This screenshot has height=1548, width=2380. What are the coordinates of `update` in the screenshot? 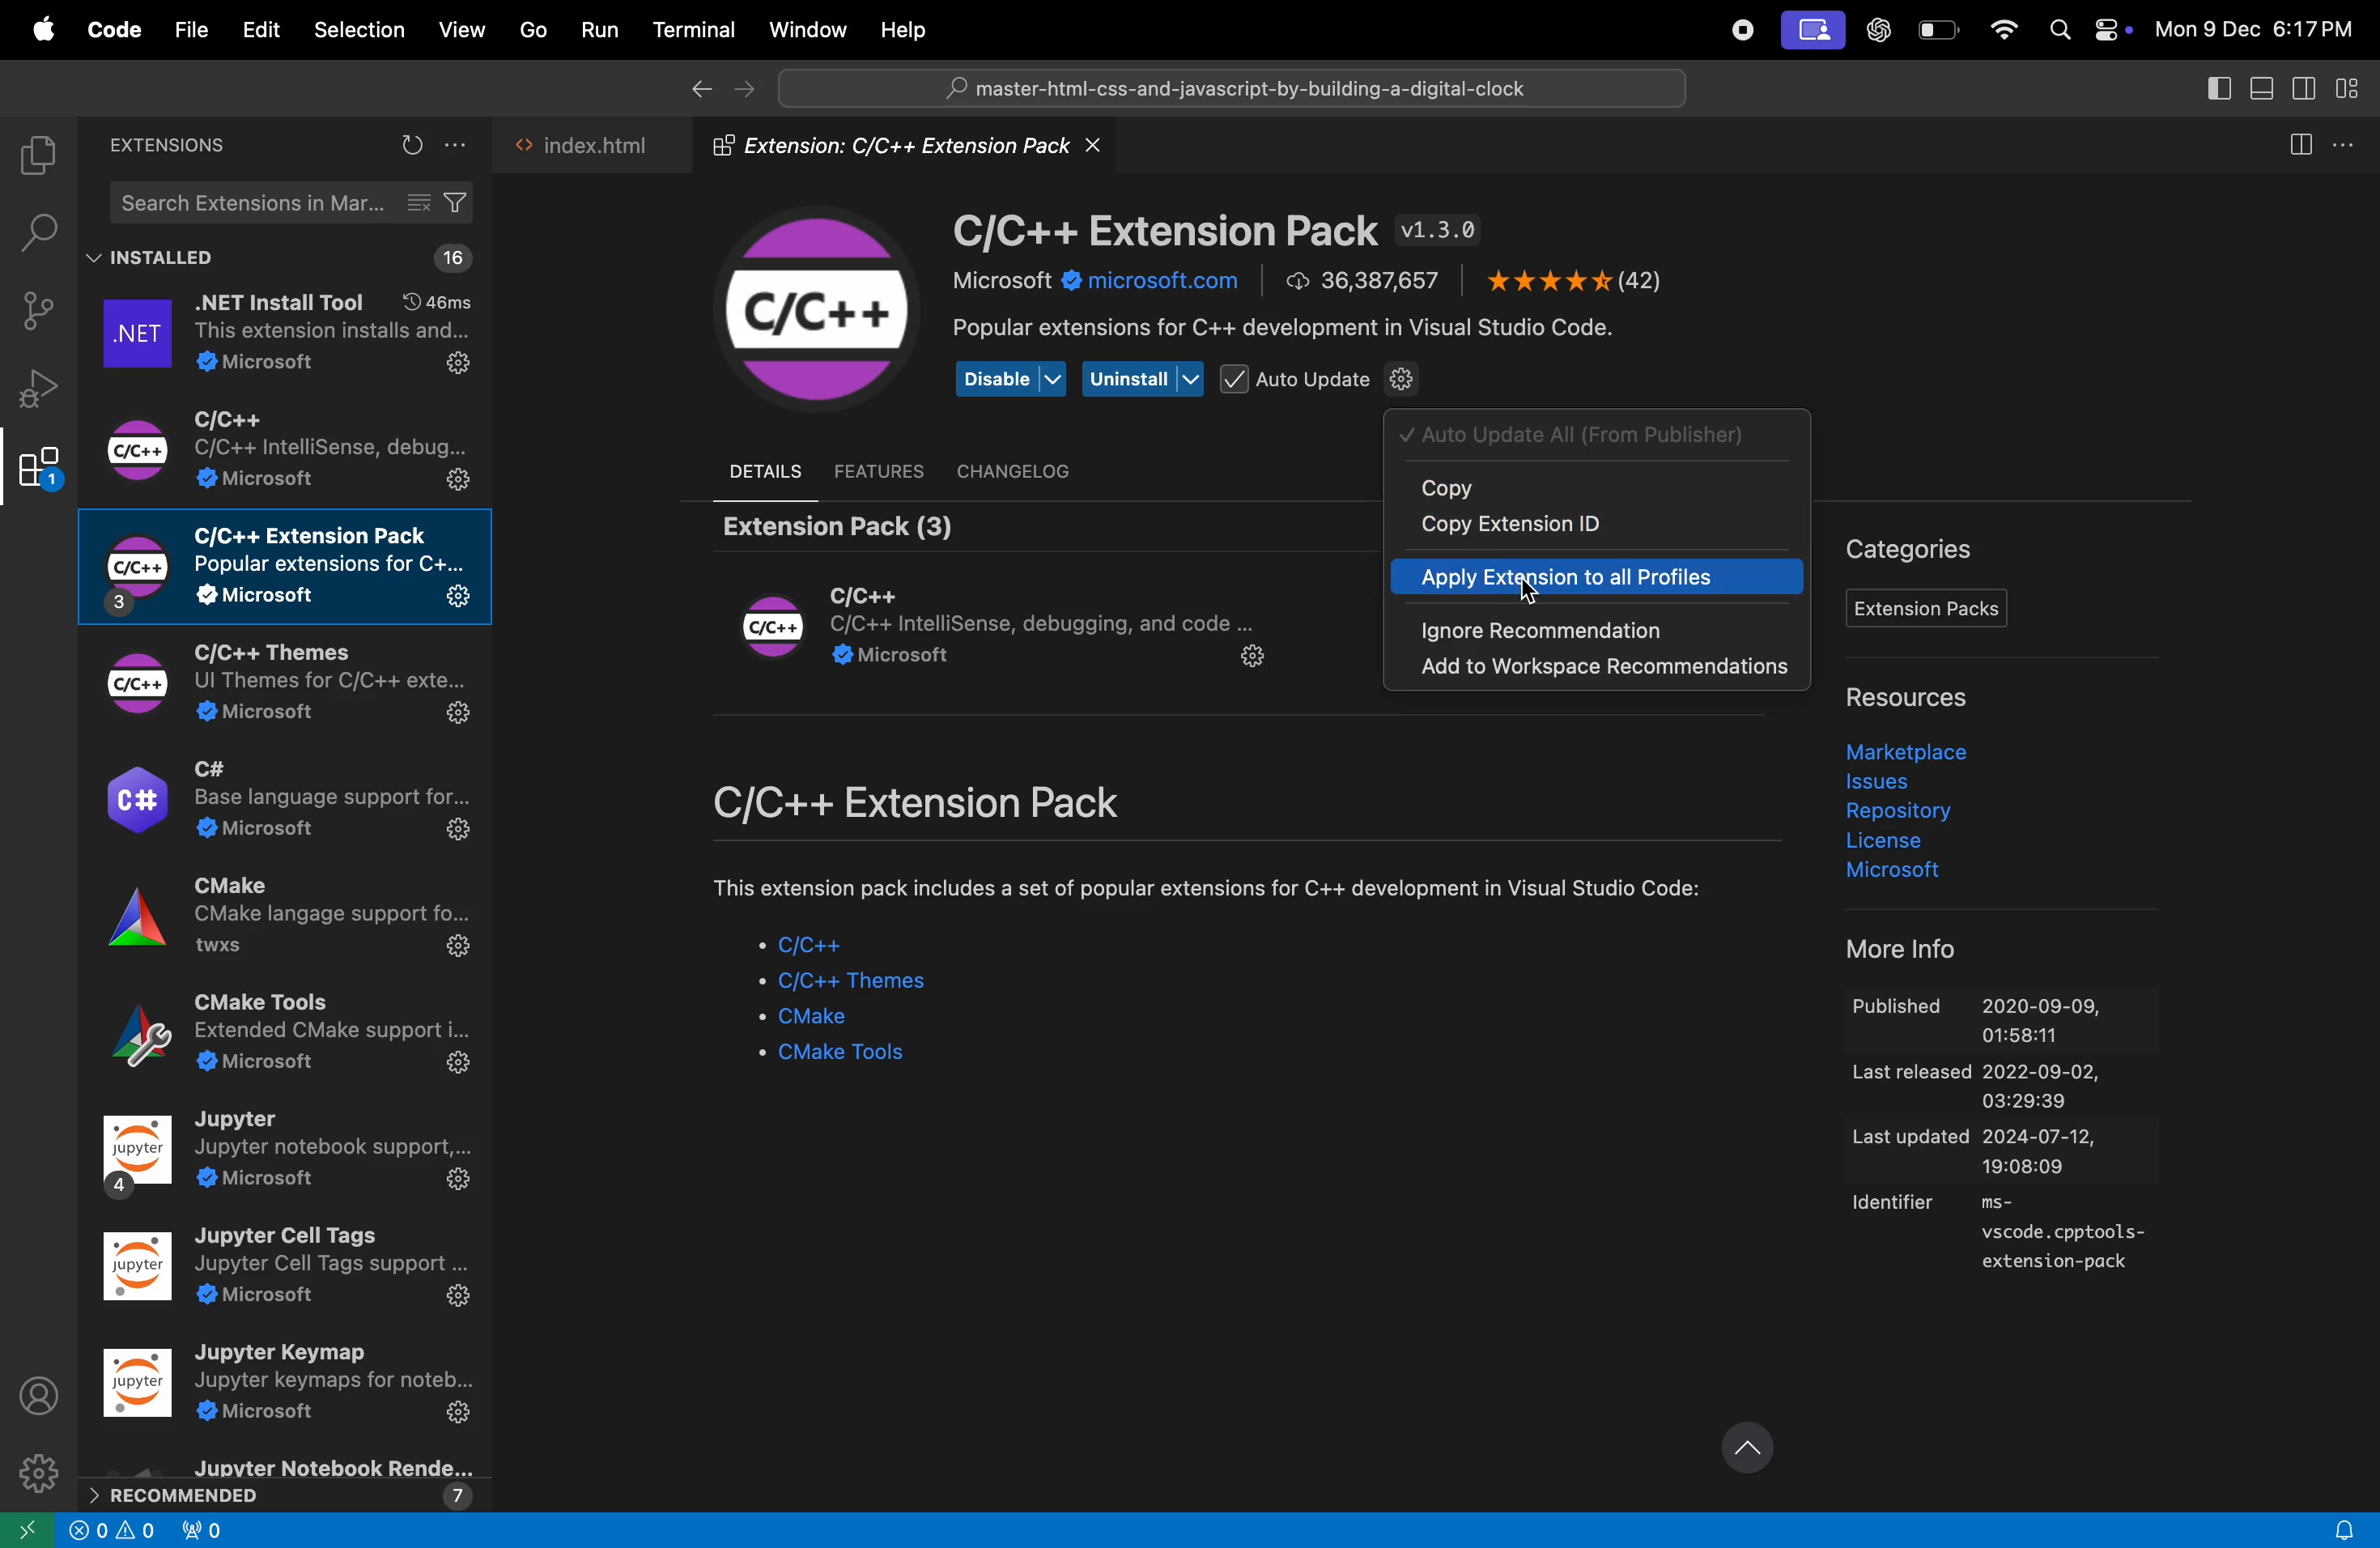 It's located at (1744, 1443).